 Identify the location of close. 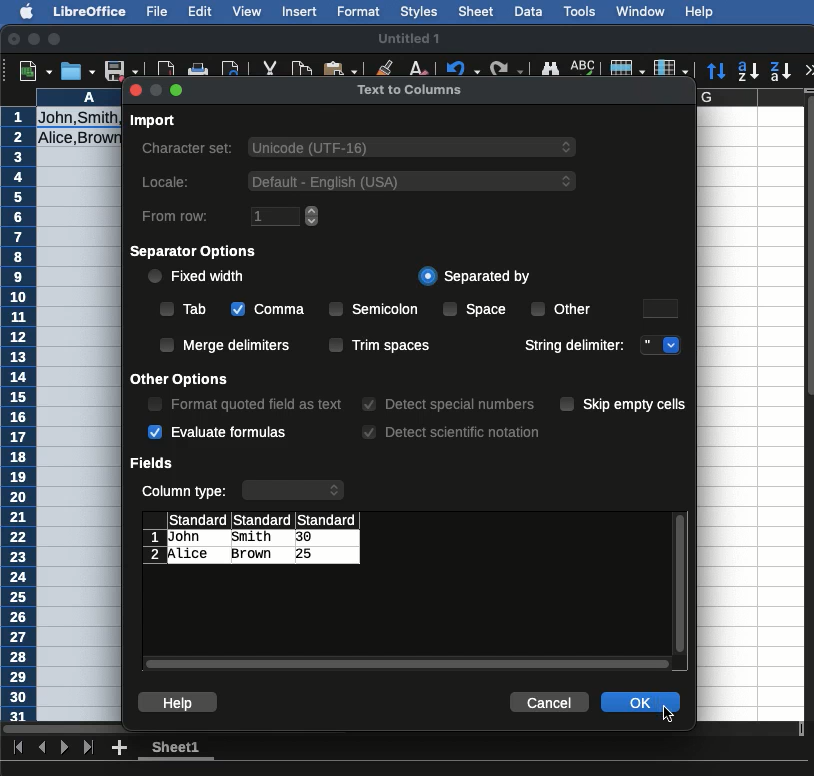
(133, 92).